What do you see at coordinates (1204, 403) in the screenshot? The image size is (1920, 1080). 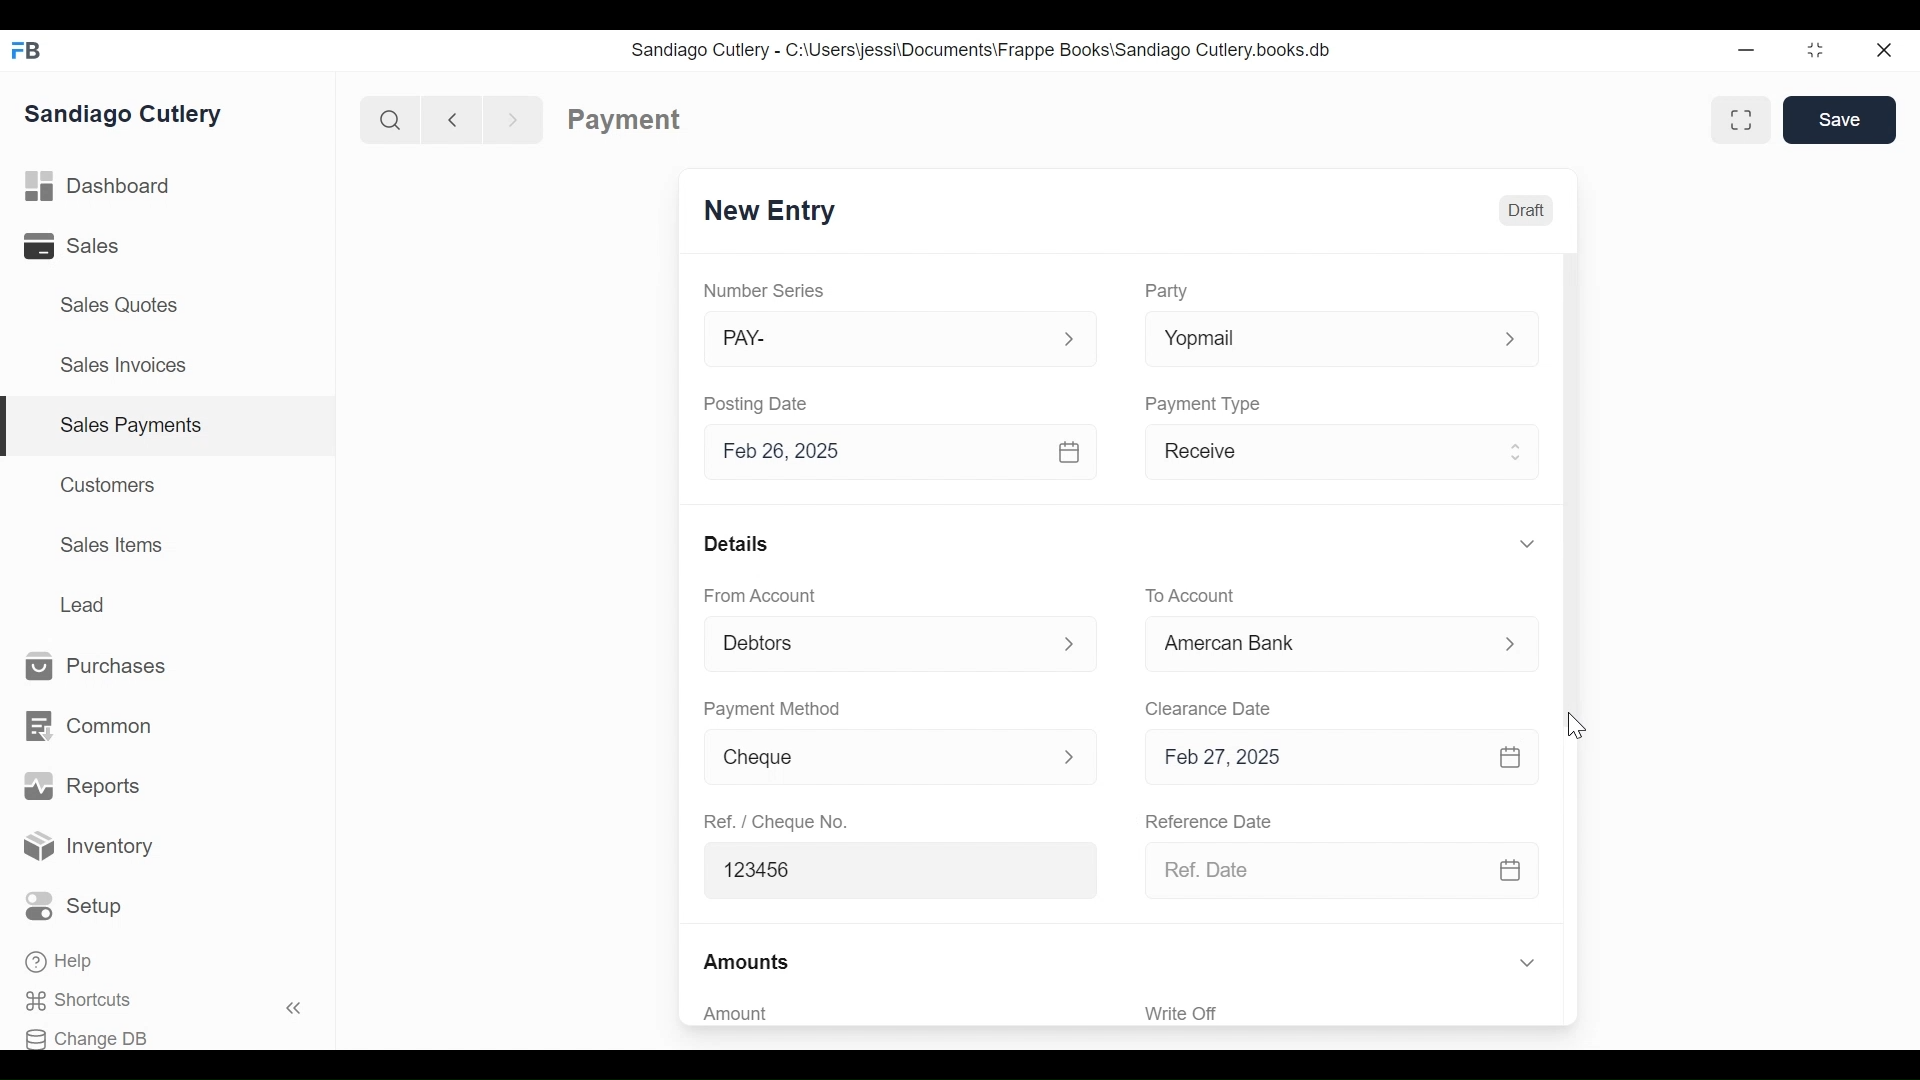 I see `Payment Type` at bounding box center [1204, 403].